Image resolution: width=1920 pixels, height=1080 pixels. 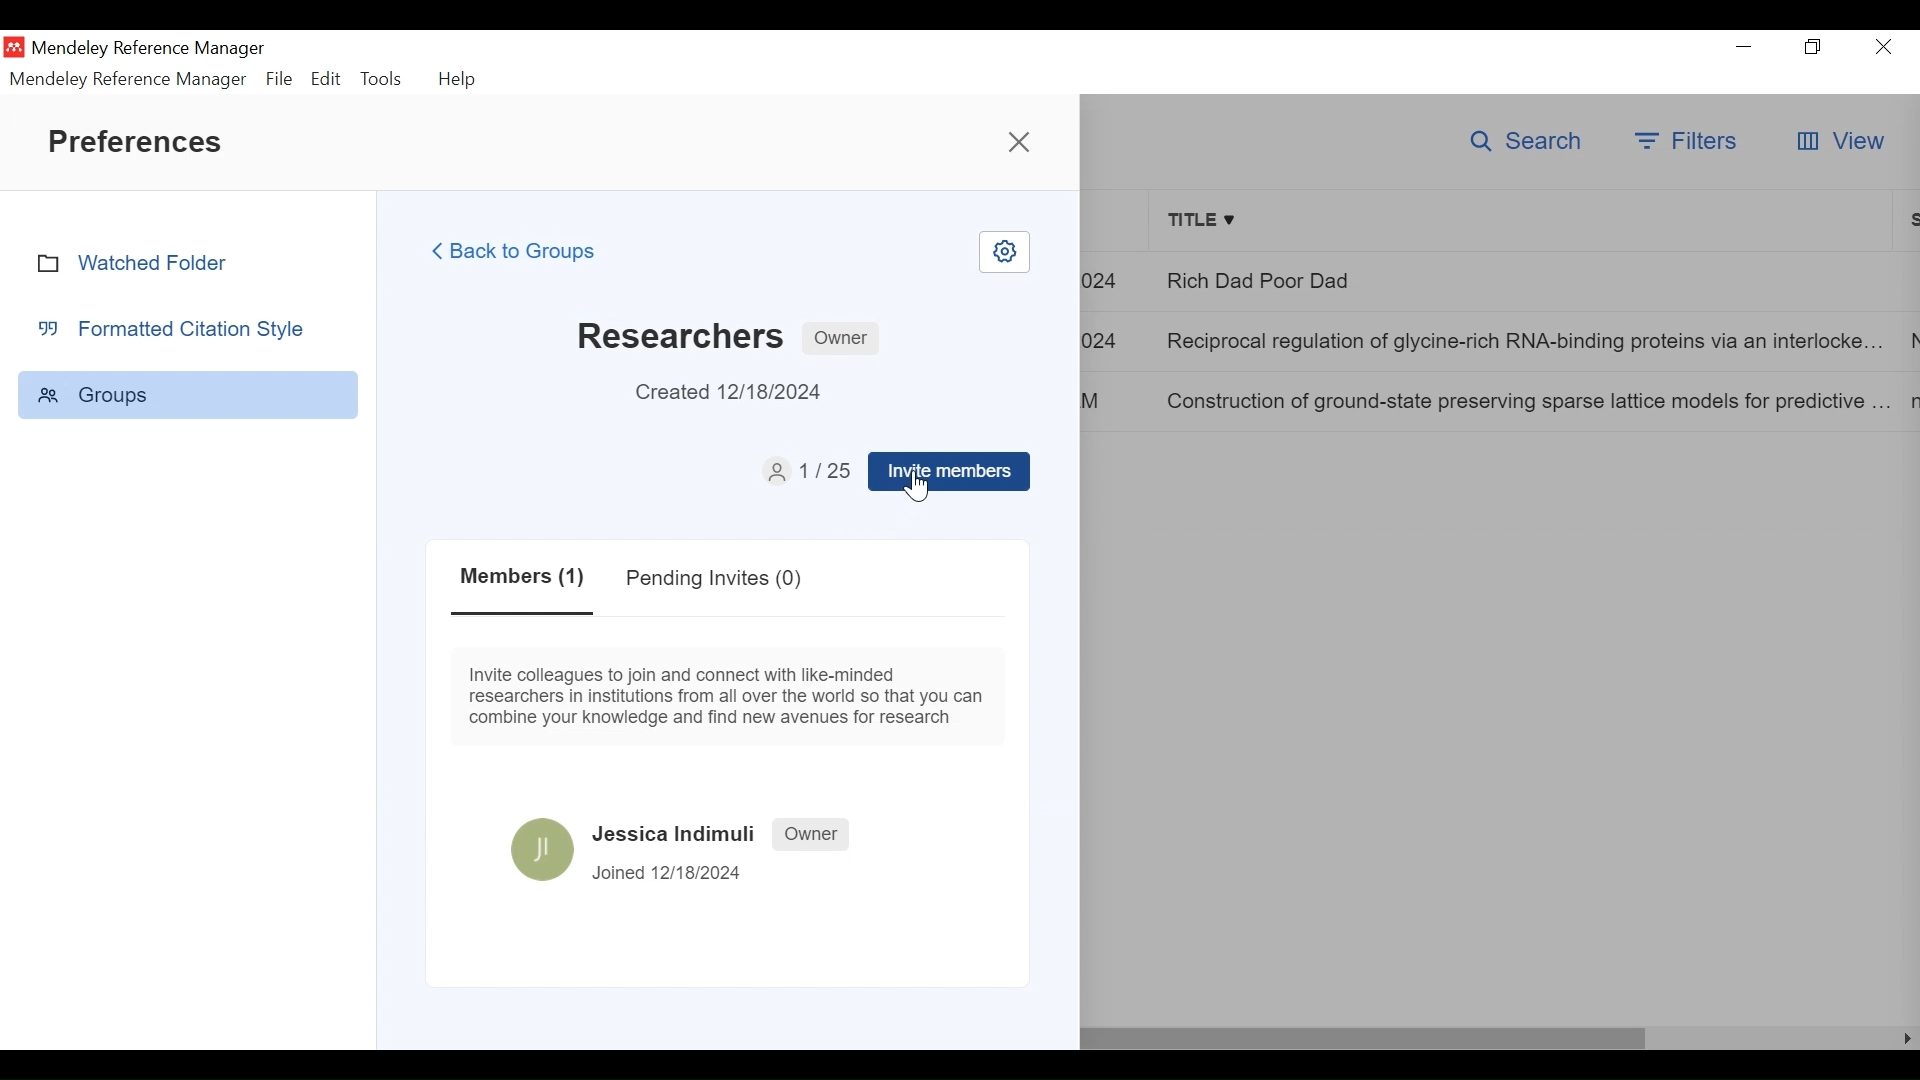 What do you see at coordinates (1522, 142) in the screenshot?
I see `Search` at bounding box center [1522, 142].